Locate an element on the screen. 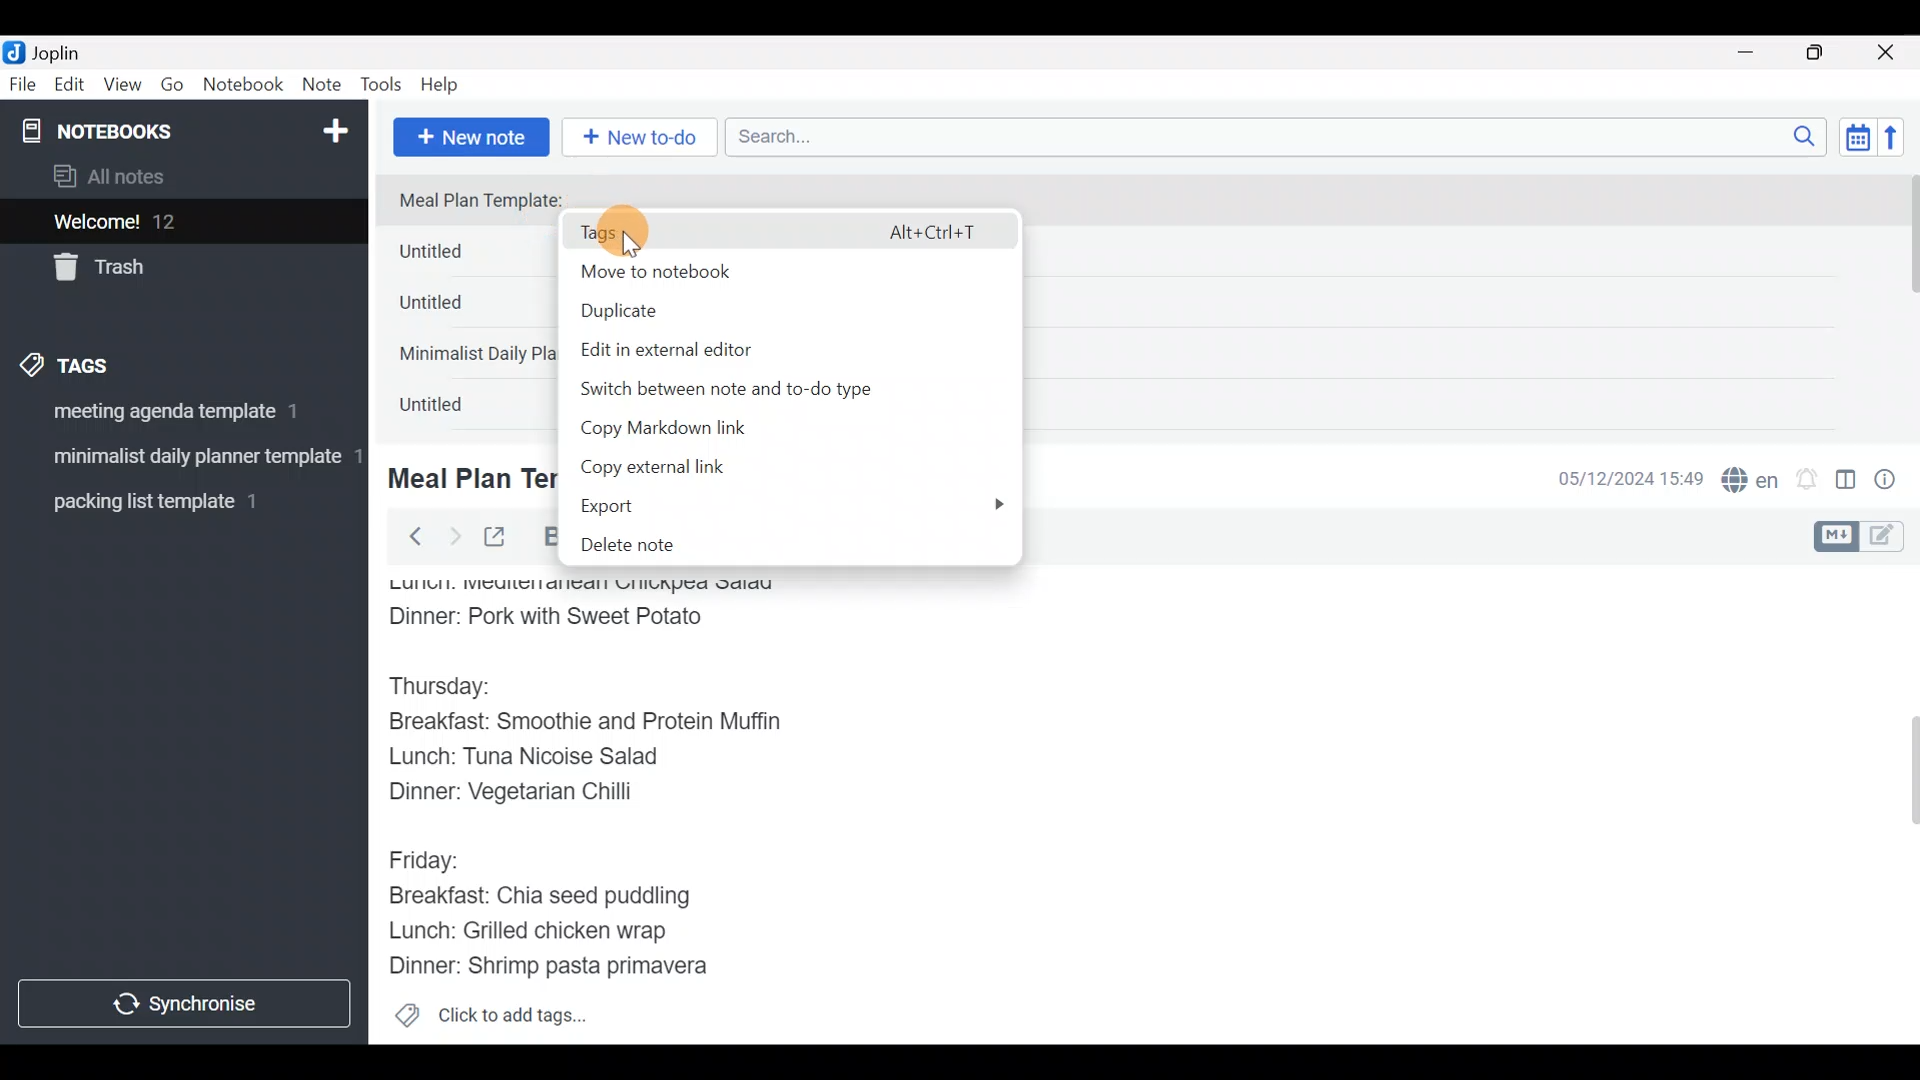  Friday: is located at coordinates (430, 858).